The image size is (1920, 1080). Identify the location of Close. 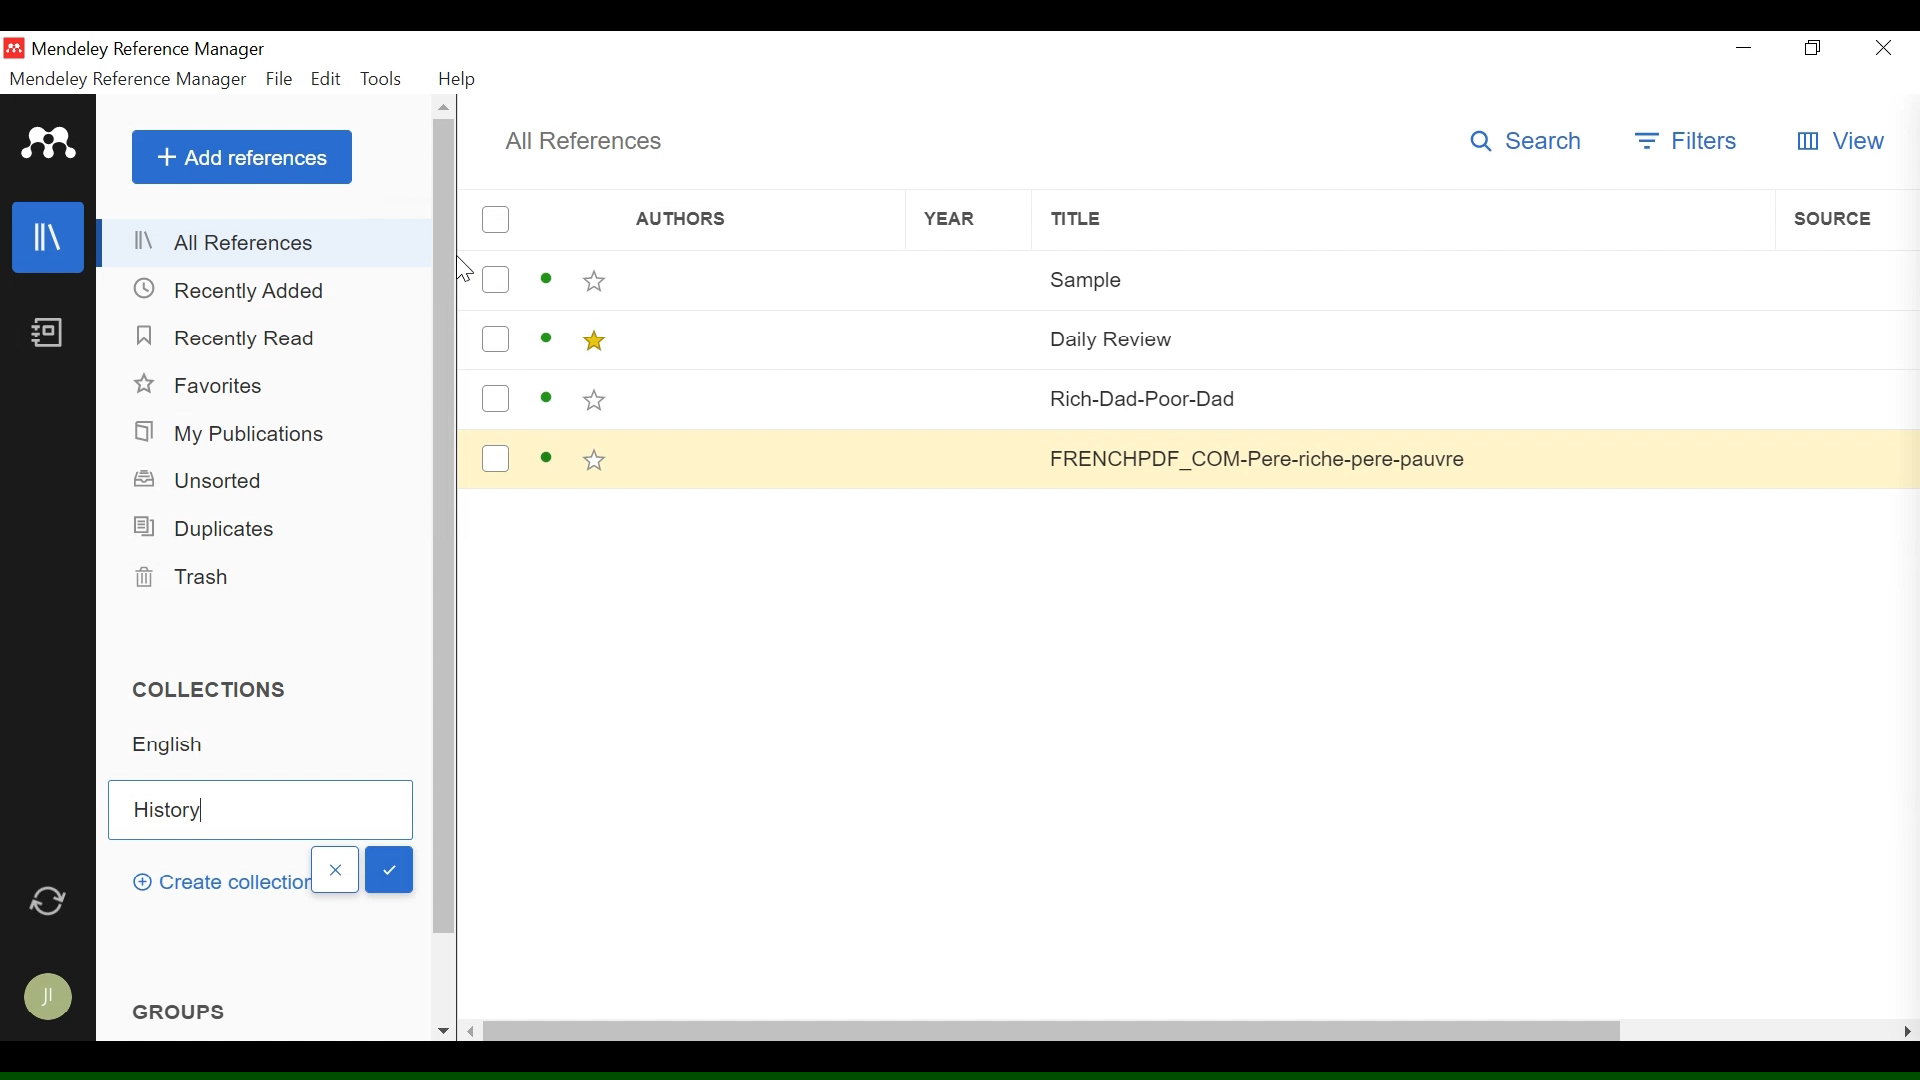
(1880, 48).